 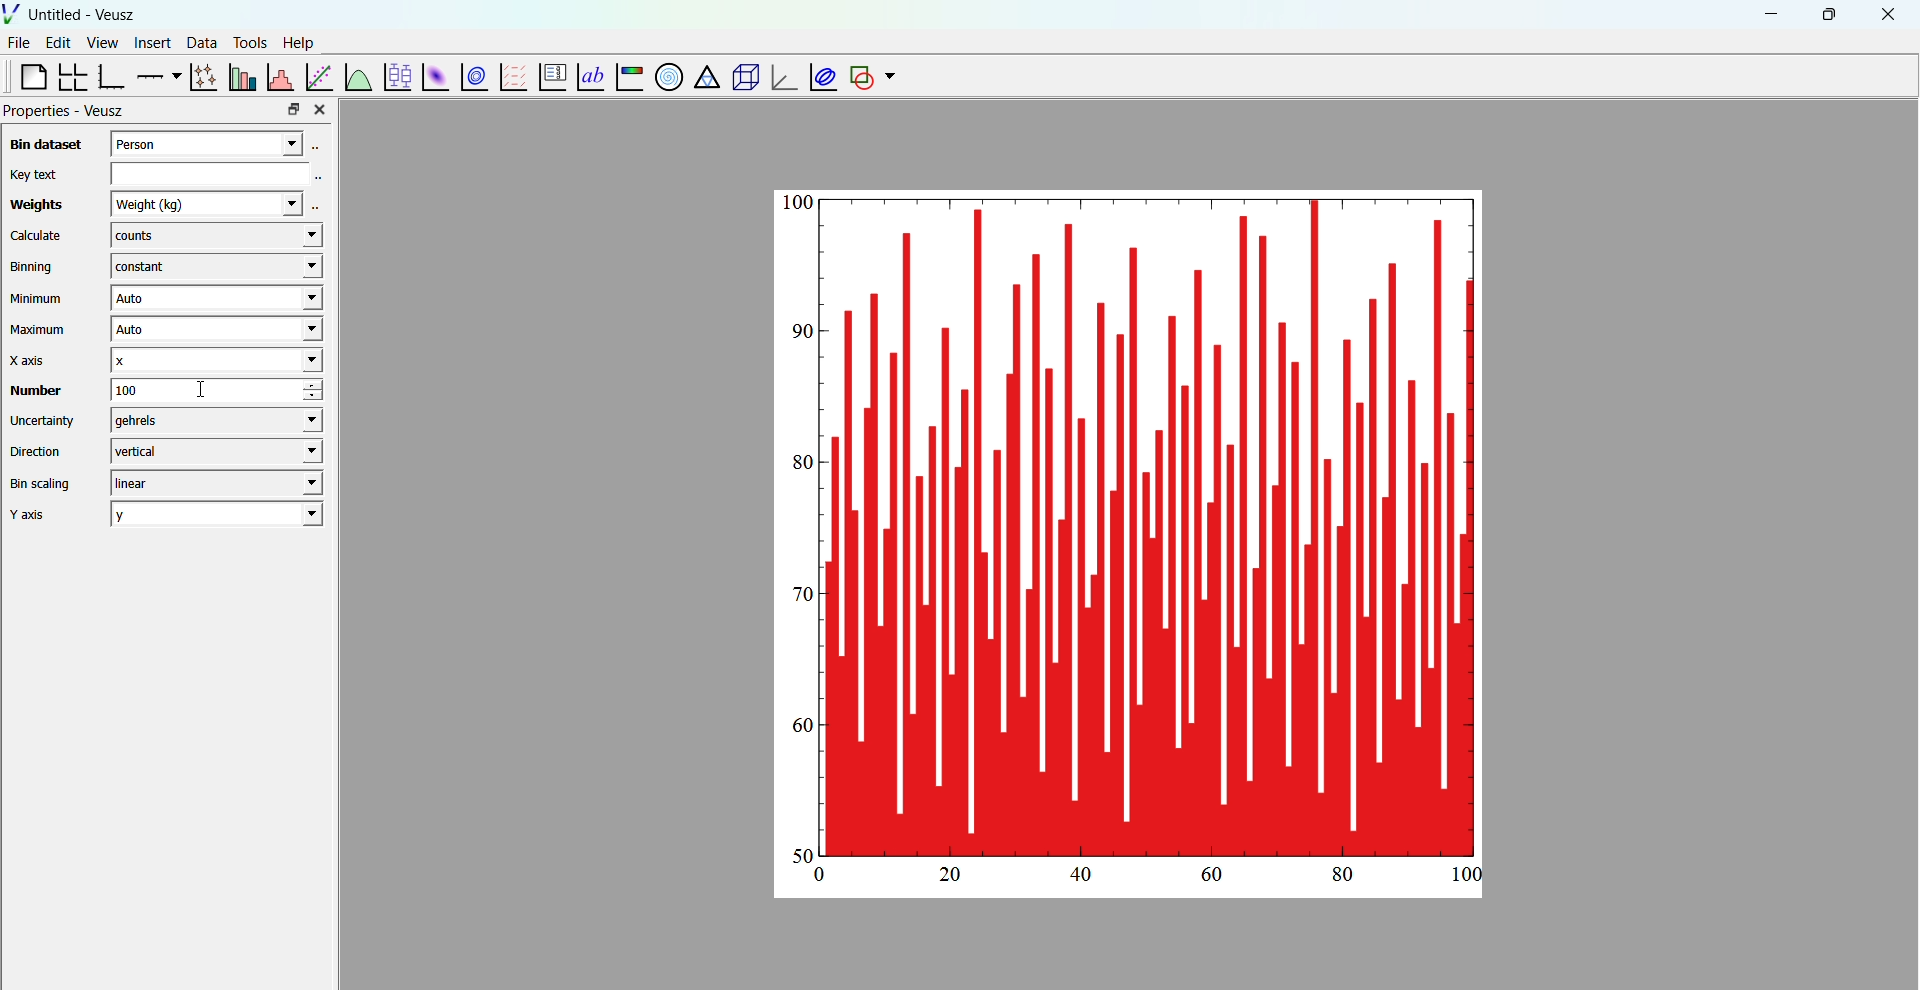 I want to click on Arrange a graph in a grid, so click(x=71, y=78).